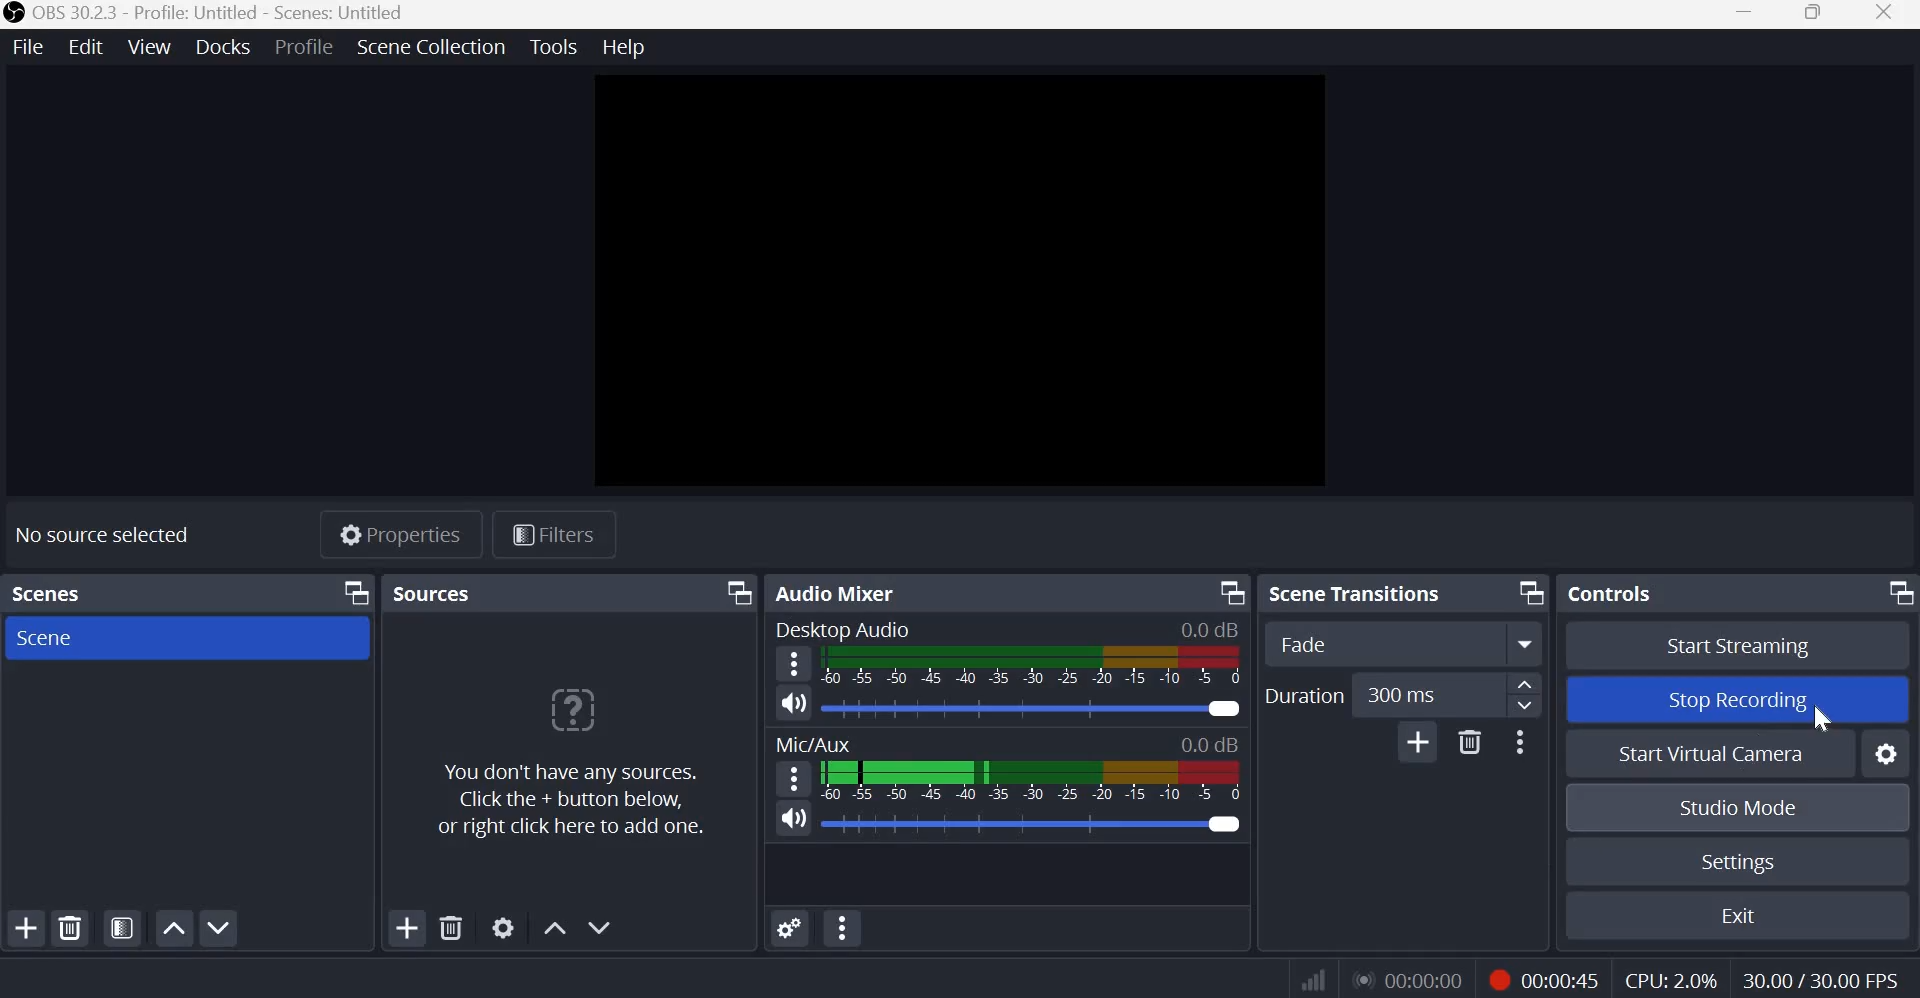 The height and width of the screenshot is (998, 1920). What do you see at coordinates (1809, 15) in the screenshot?
I see `Window size toggle` at bounding box center [1809, 15].